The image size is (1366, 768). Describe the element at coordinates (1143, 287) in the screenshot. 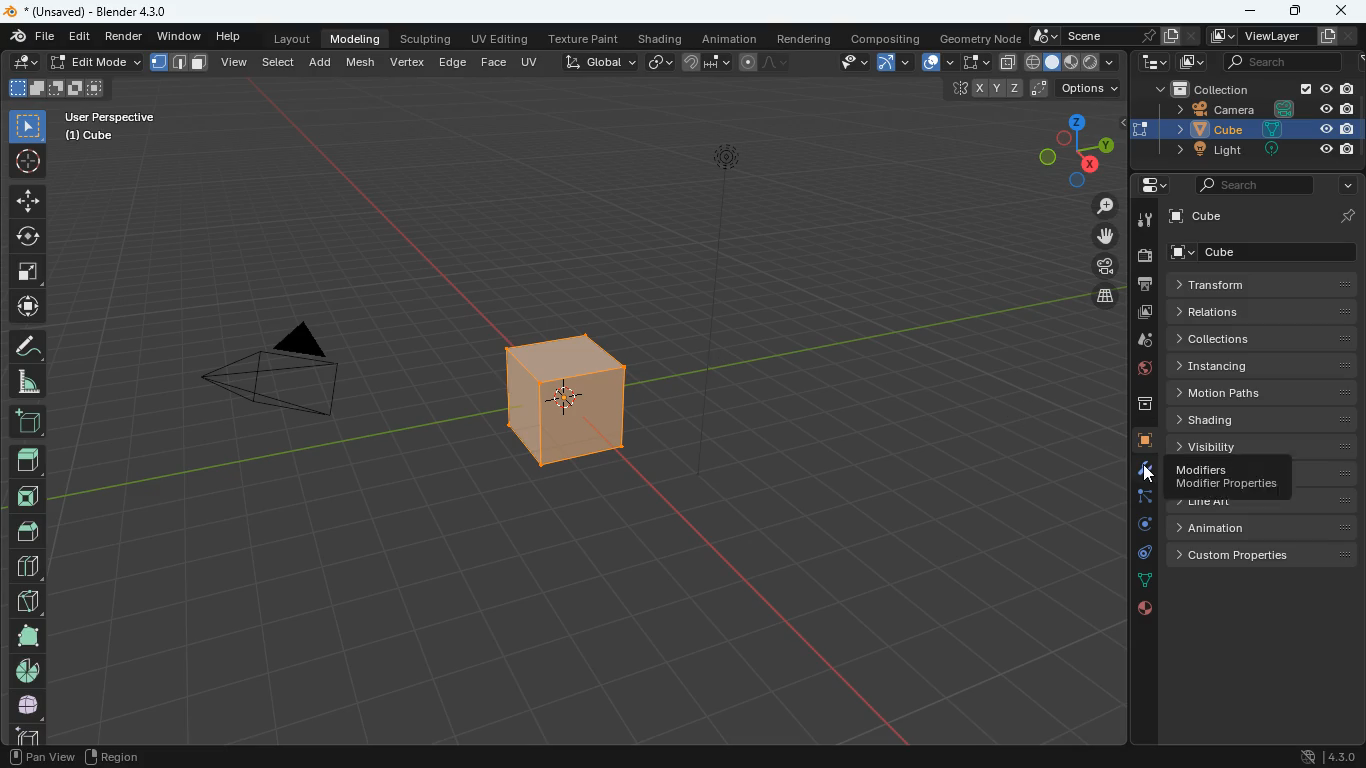

I see `print` at that location.